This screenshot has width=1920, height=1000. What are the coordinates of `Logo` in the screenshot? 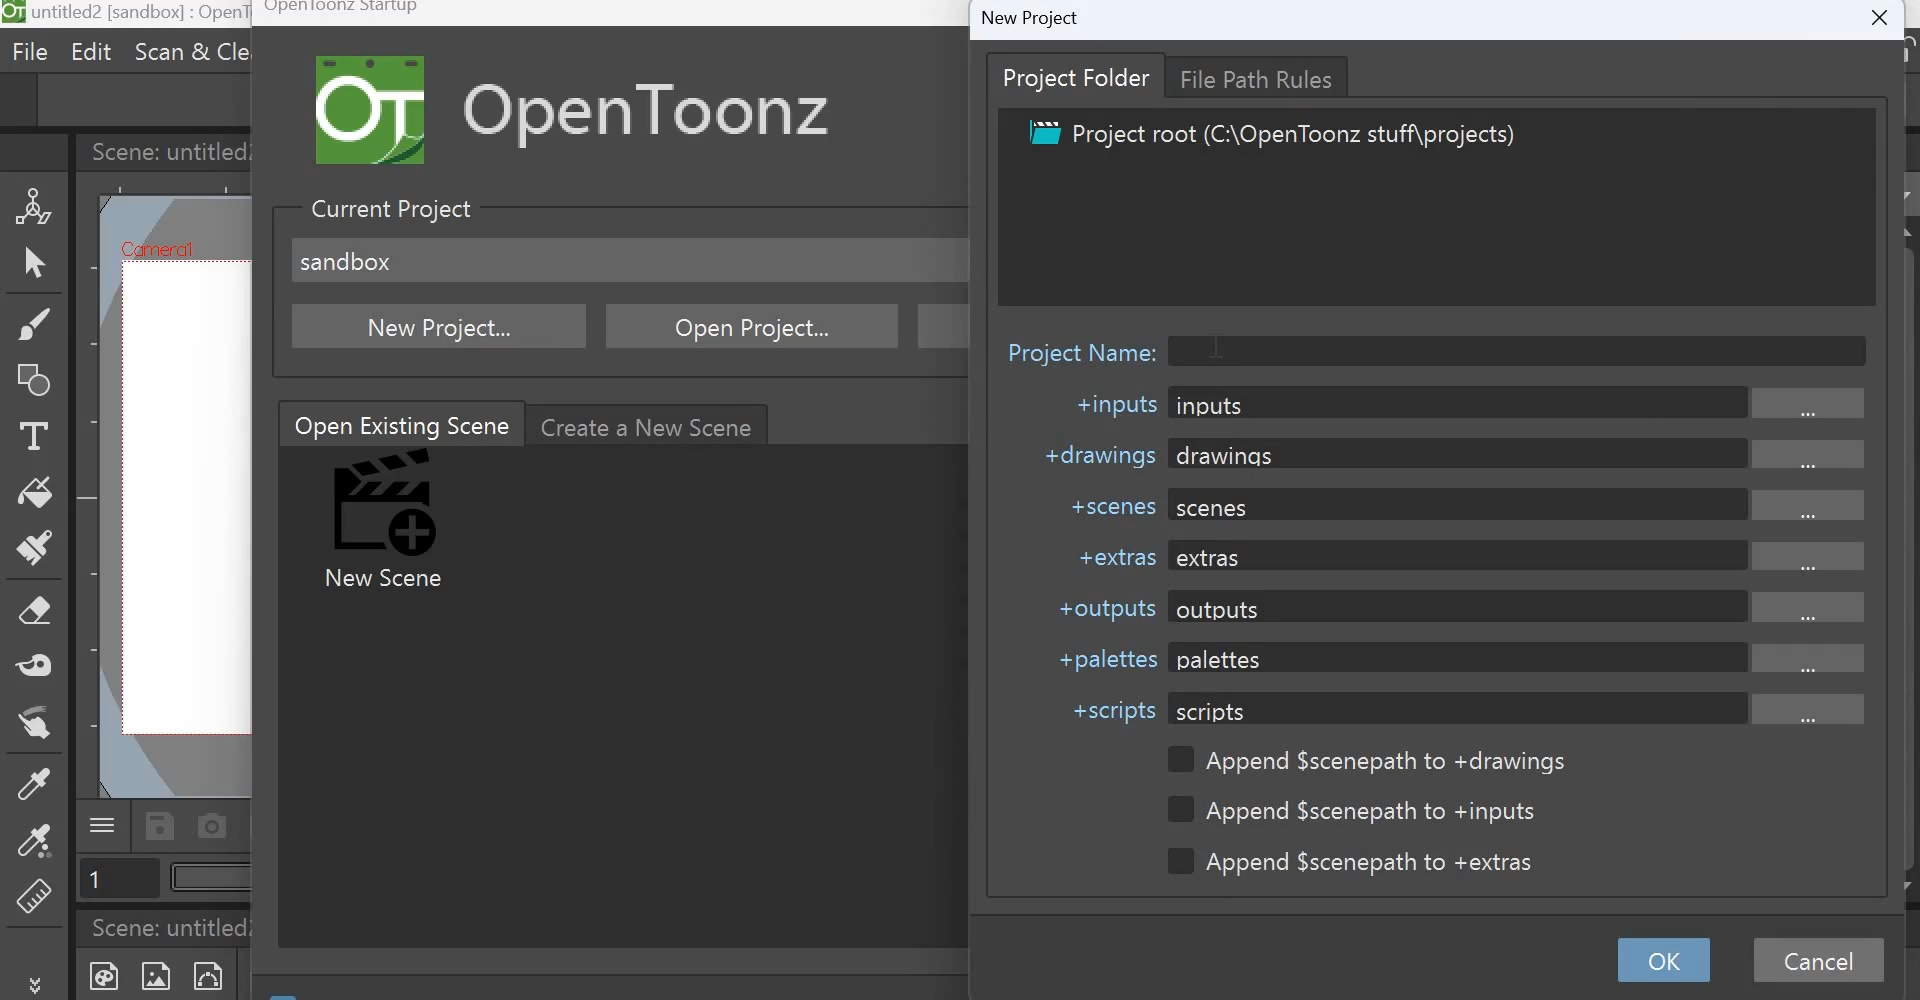 It's located at (376, 110).